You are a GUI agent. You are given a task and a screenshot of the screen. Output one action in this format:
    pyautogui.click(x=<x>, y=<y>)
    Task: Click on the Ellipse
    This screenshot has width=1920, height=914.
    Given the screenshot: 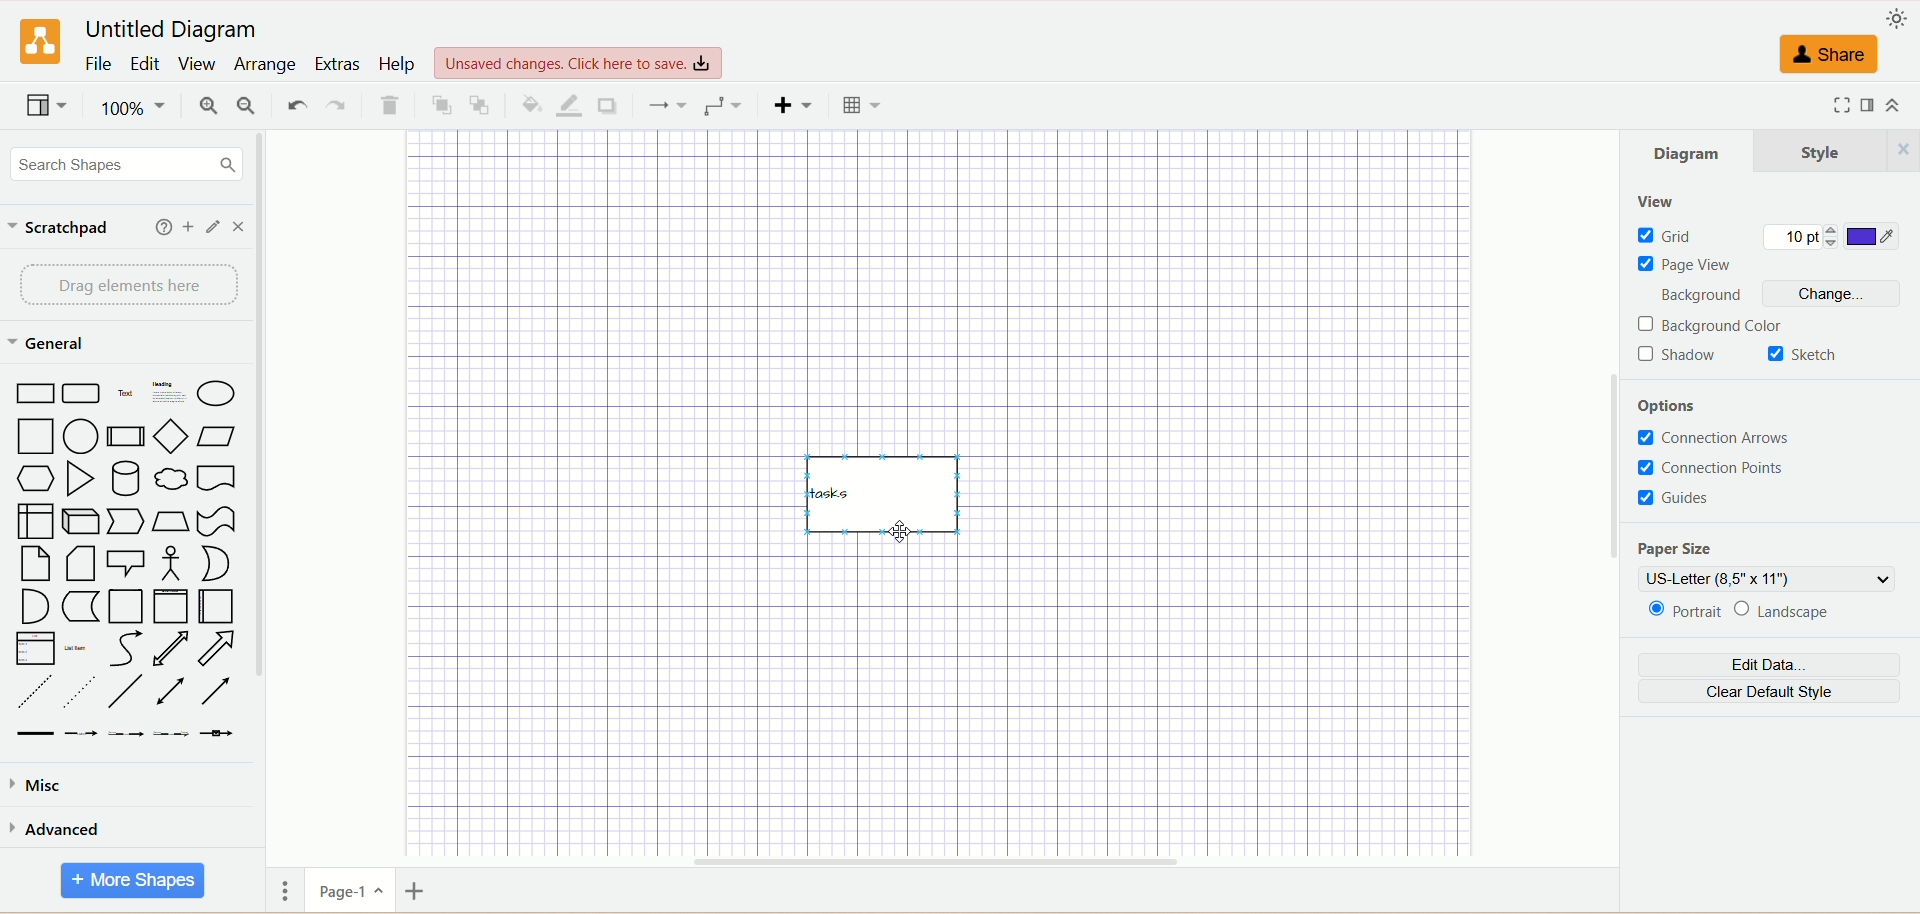 What is the action you would take?
    pyautogui.click(x=217, y=394)
    